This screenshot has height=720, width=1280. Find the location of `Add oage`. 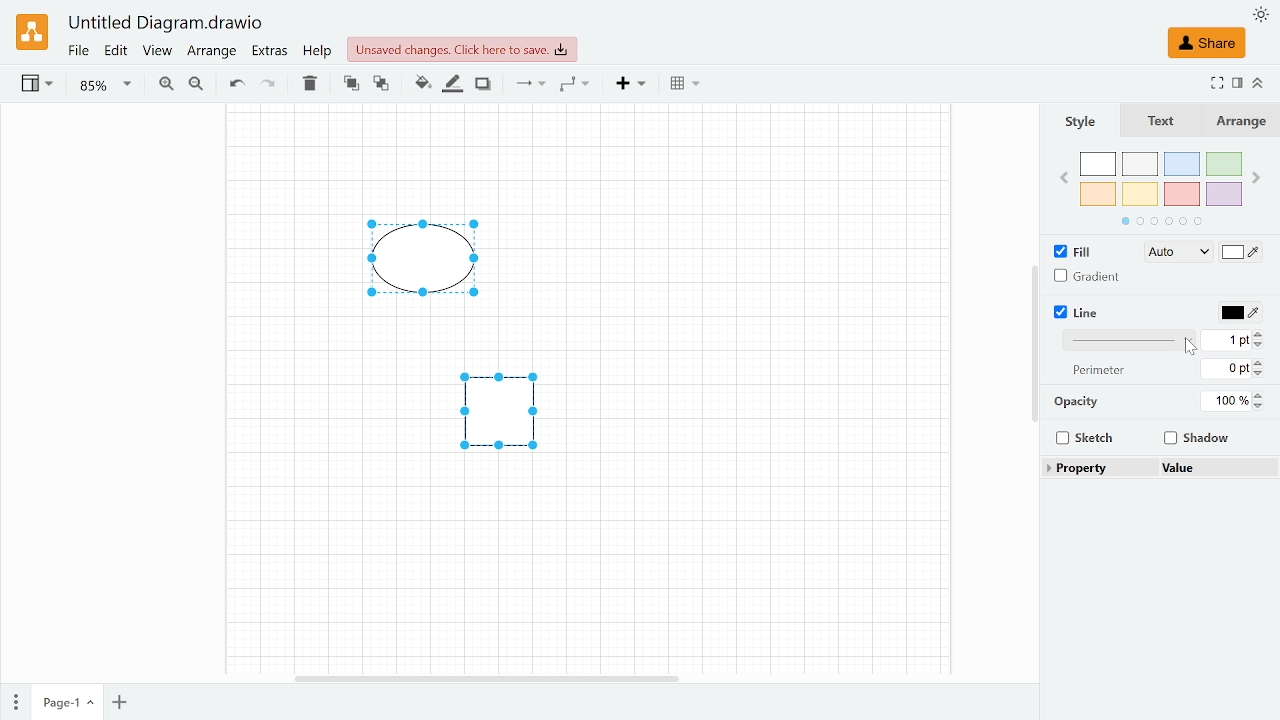

Add oage is located at coordinates (119, 704).